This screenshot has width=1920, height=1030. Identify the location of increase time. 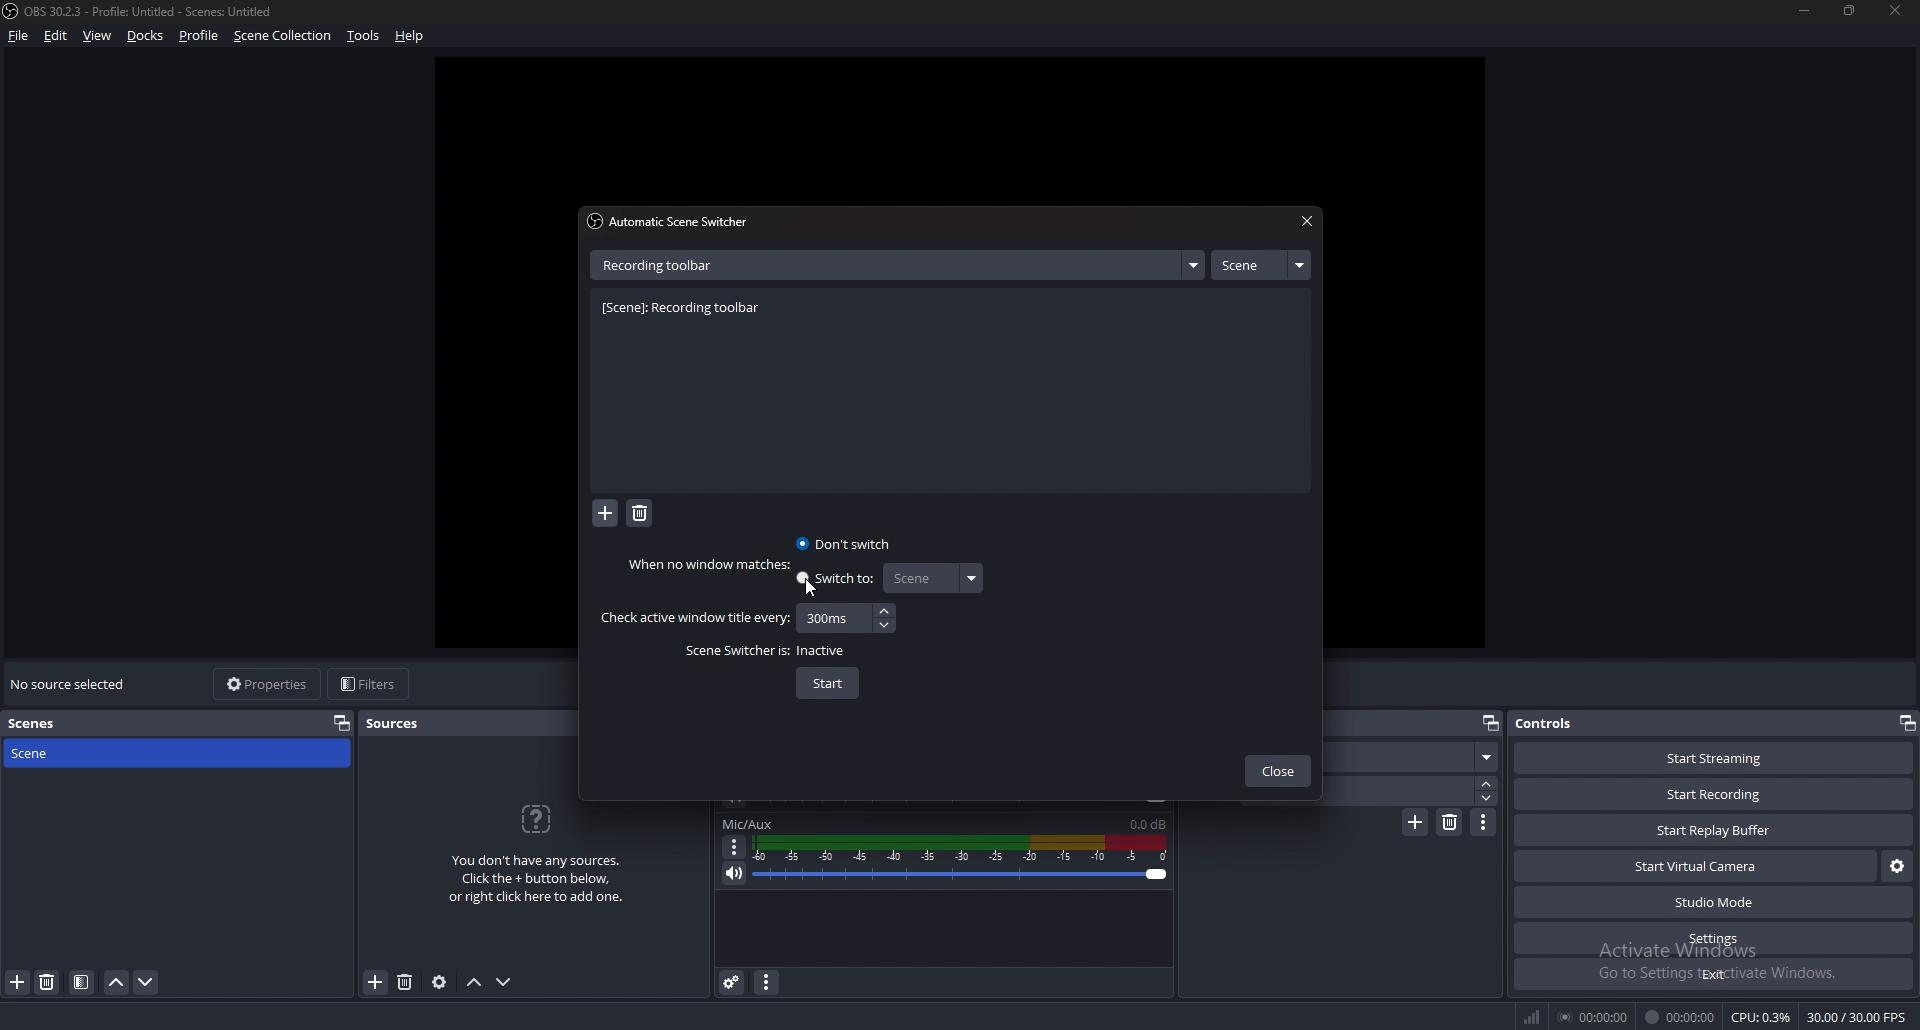
(884, 611).